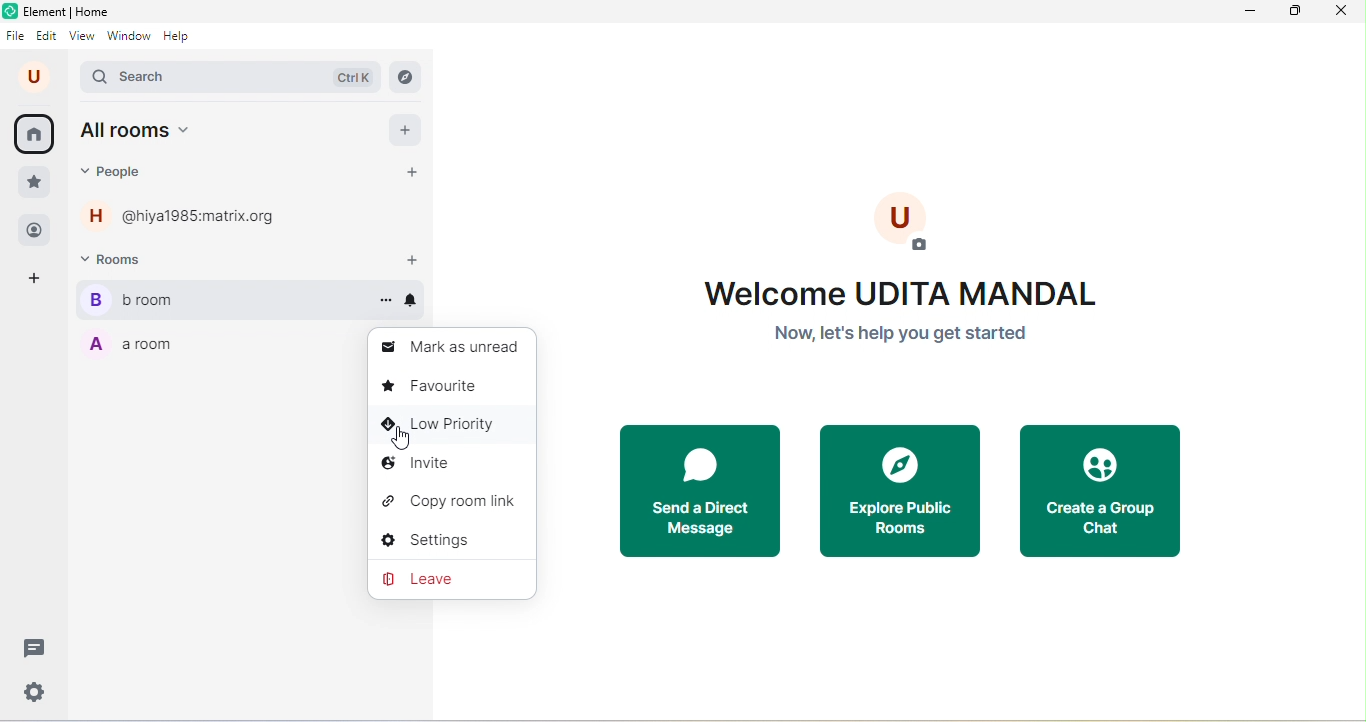 The width and height of the screenshot is (1366, 722). I want to click on leave, so click(453, 579).